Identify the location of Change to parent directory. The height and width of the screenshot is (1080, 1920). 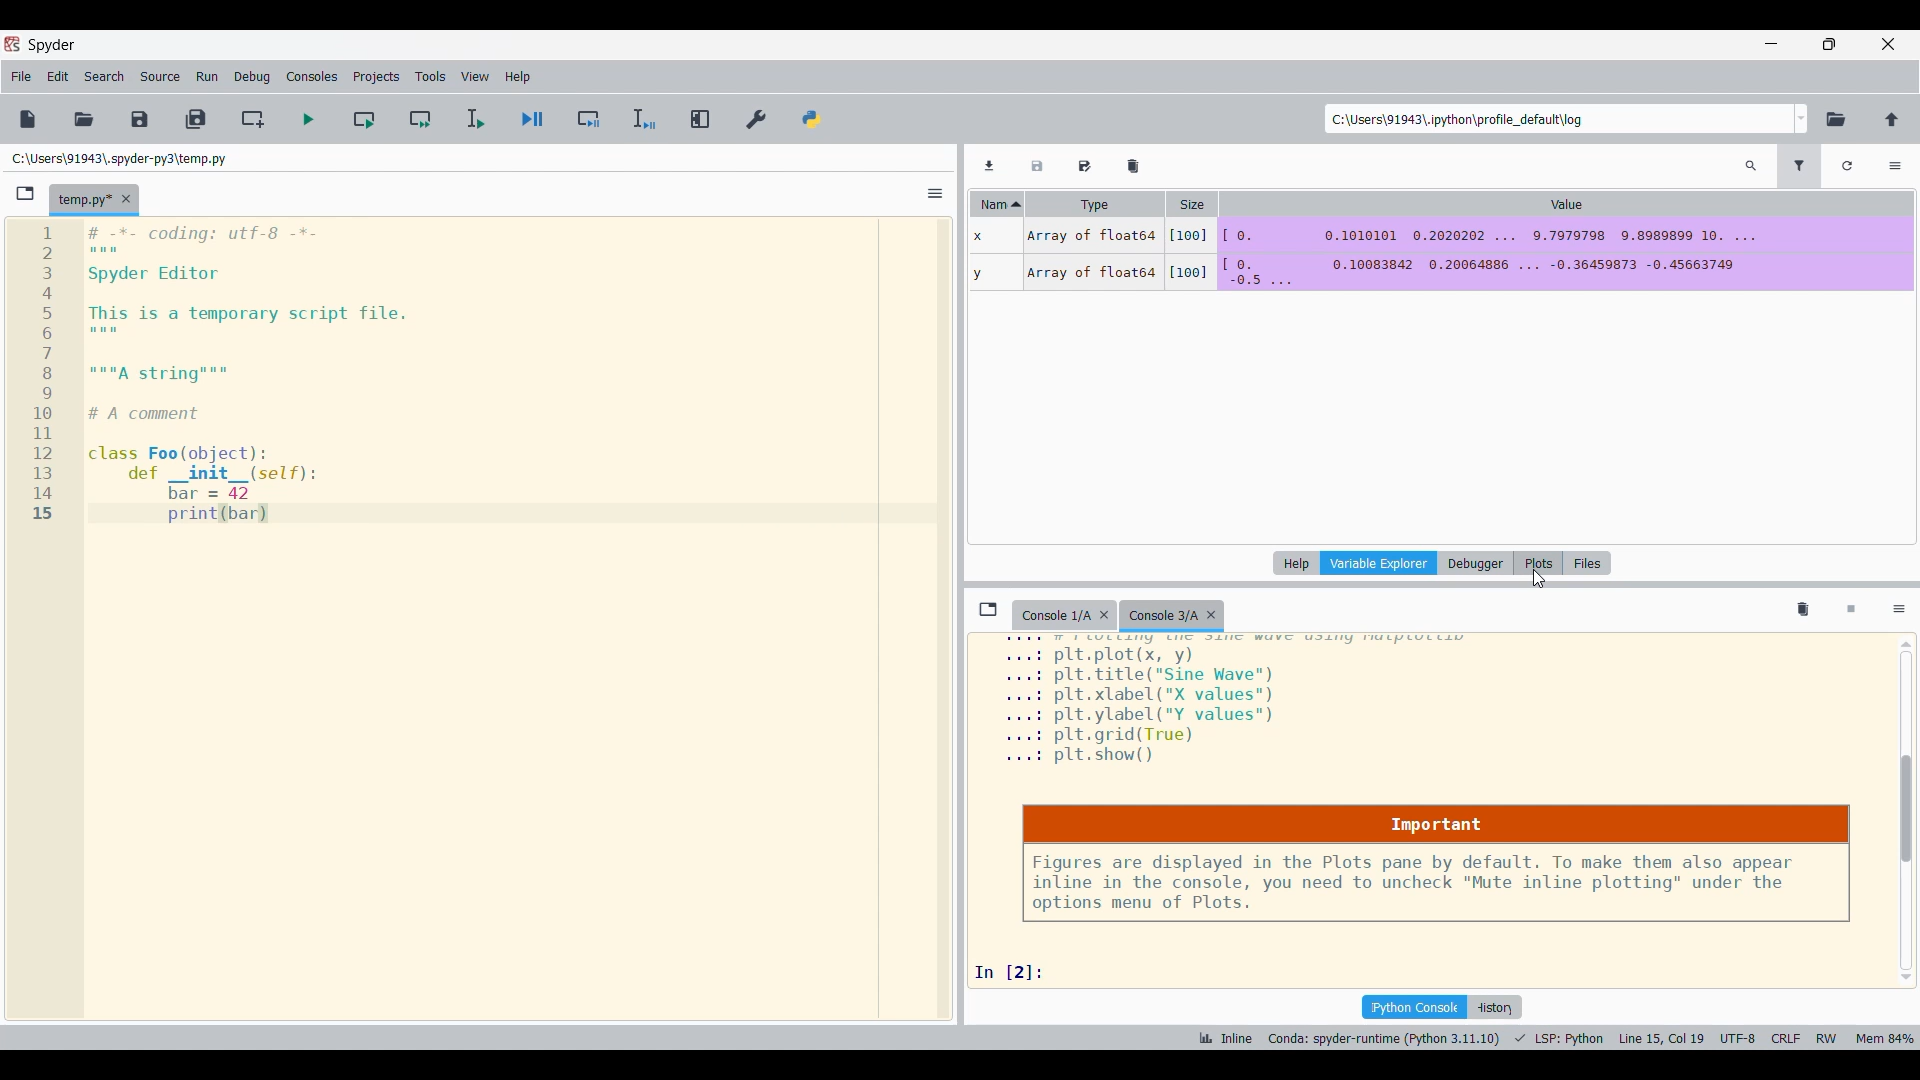
(1892, 119).